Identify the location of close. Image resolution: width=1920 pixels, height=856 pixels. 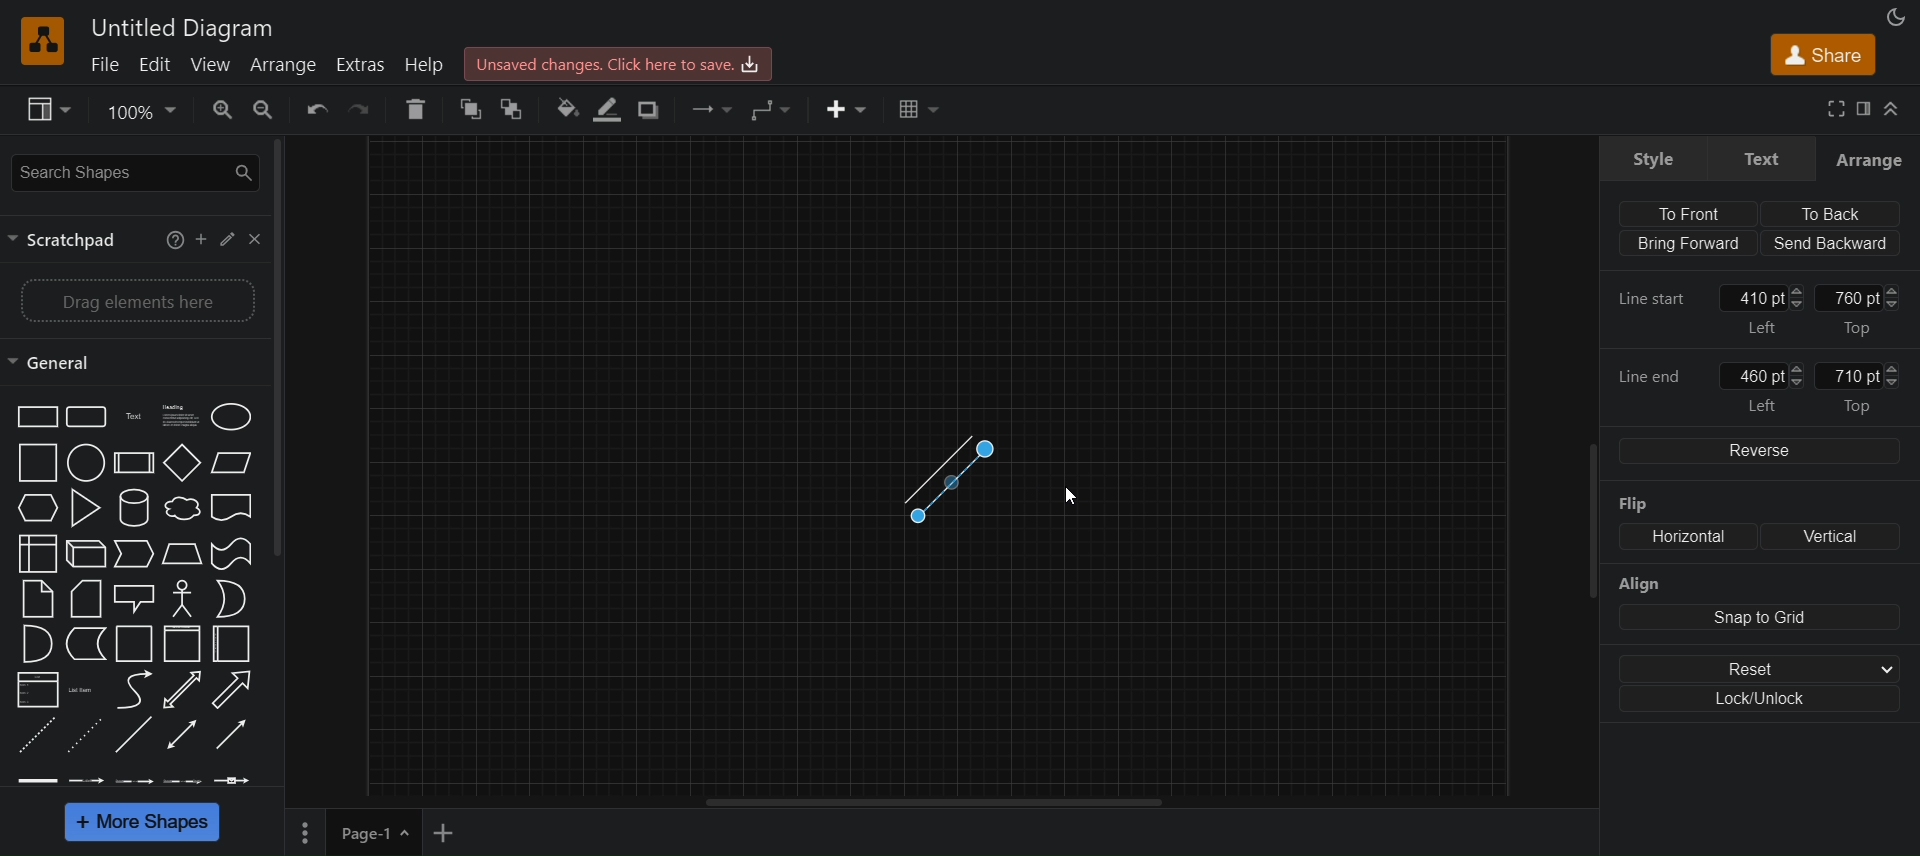
(254, 239).